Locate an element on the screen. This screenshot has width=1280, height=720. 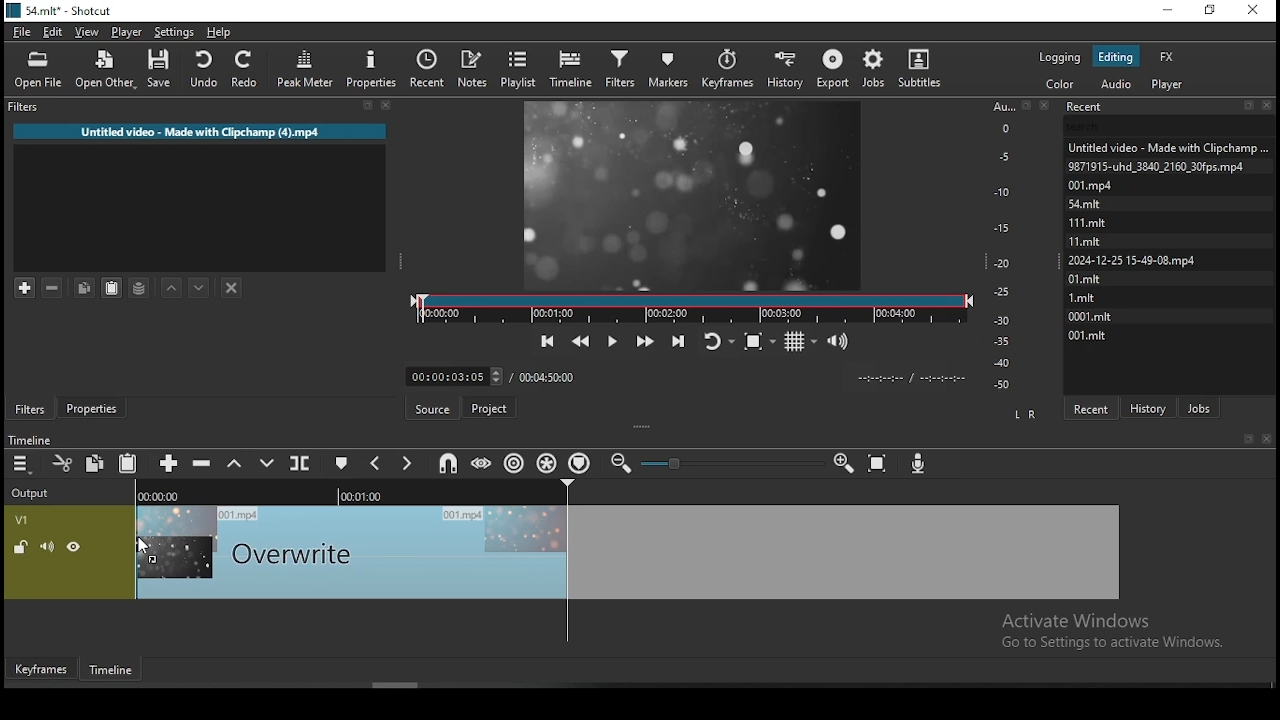
subtitles is located at coordinates (922, 66).